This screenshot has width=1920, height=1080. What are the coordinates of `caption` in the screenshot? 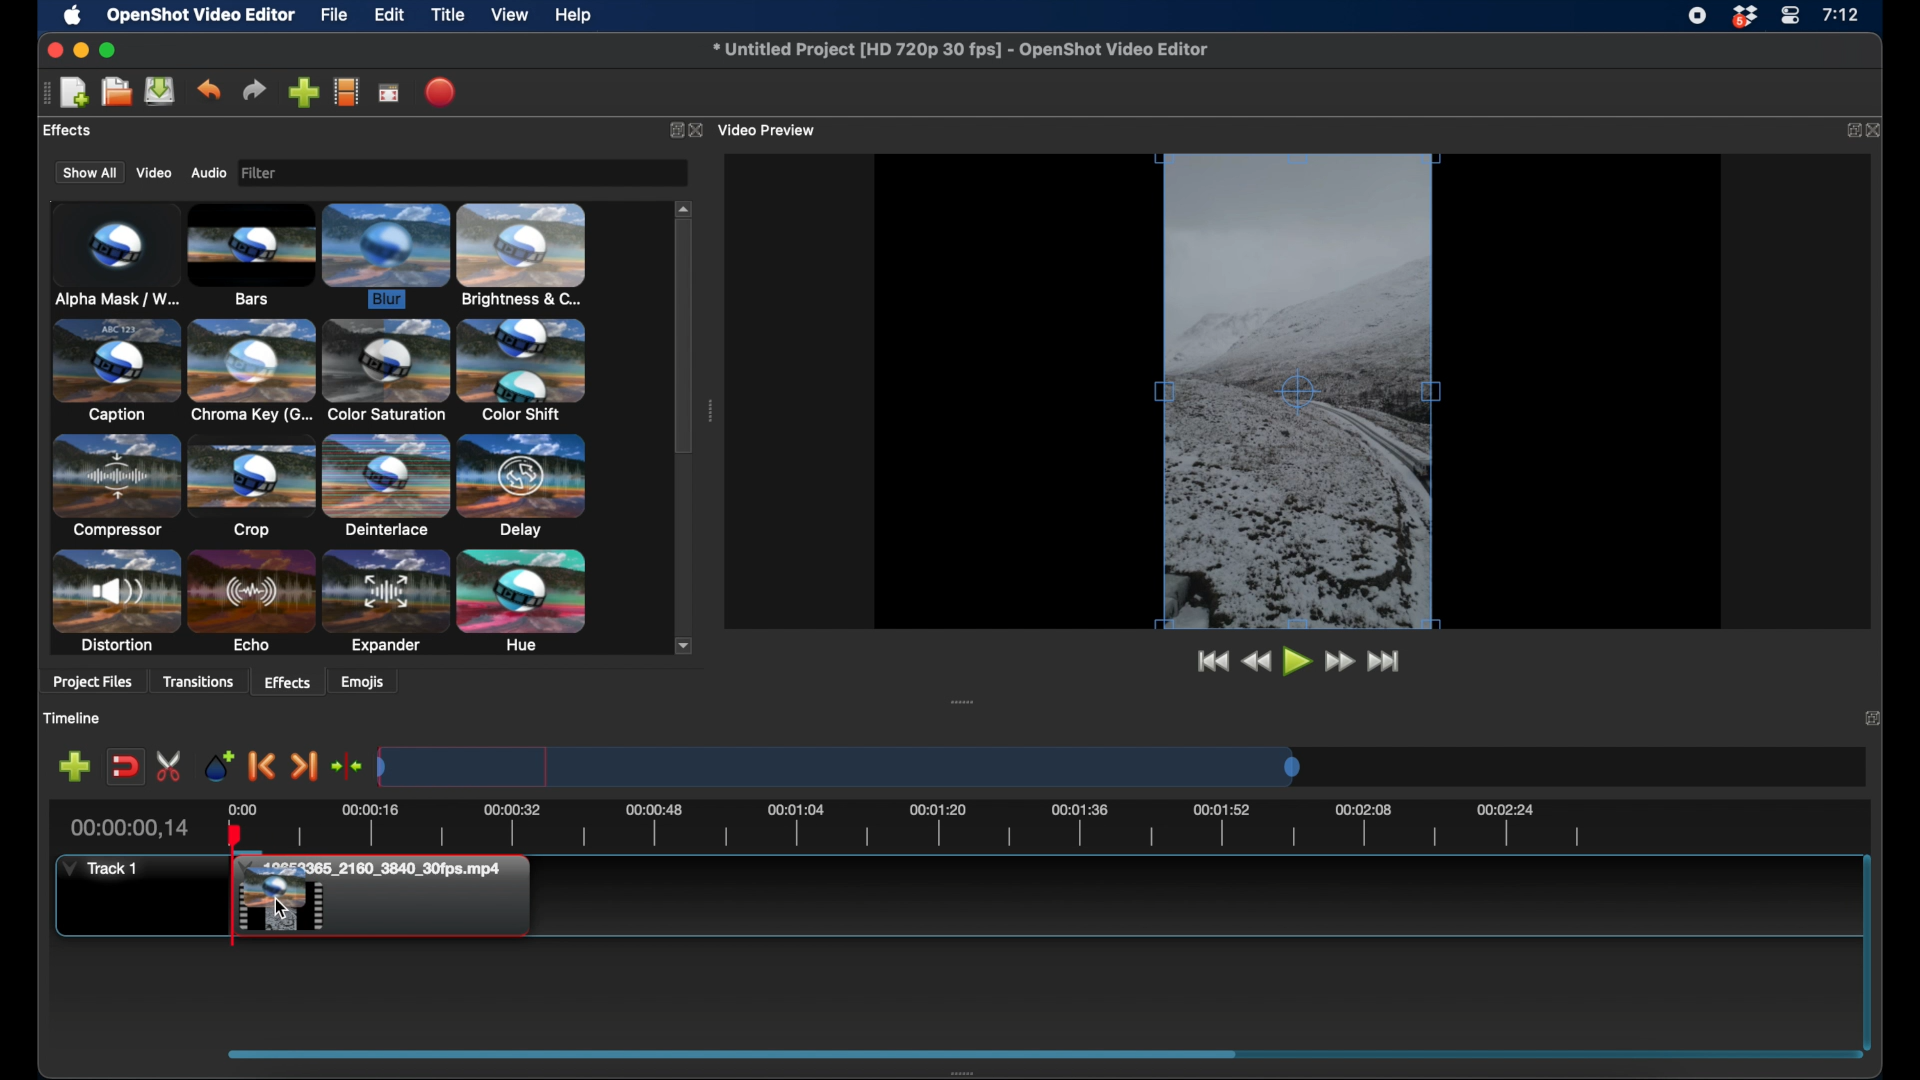 It's located at (115, 370).